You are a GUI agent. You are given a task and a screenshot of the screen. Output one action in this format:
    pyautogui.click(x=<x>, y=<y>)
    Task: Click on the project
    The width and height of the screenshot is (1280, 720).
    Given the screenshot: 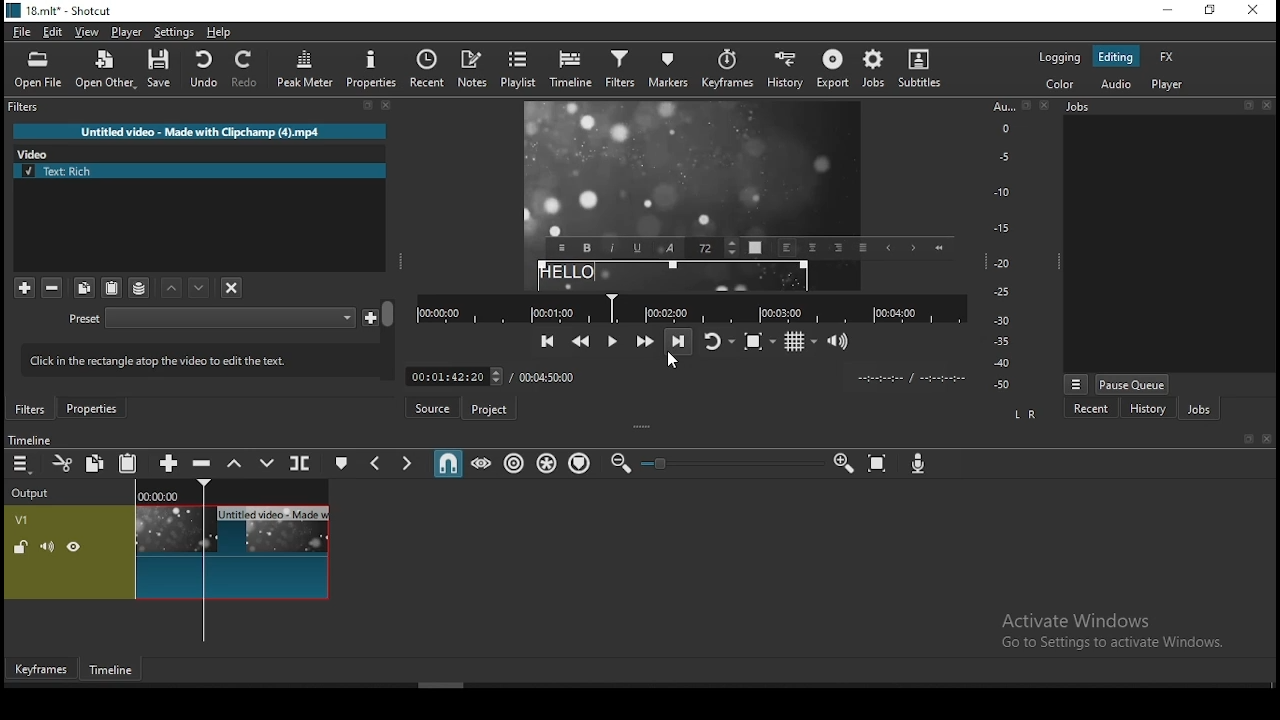 What is the action you would take?
    pyautogui.click(x=487, y=410)
    